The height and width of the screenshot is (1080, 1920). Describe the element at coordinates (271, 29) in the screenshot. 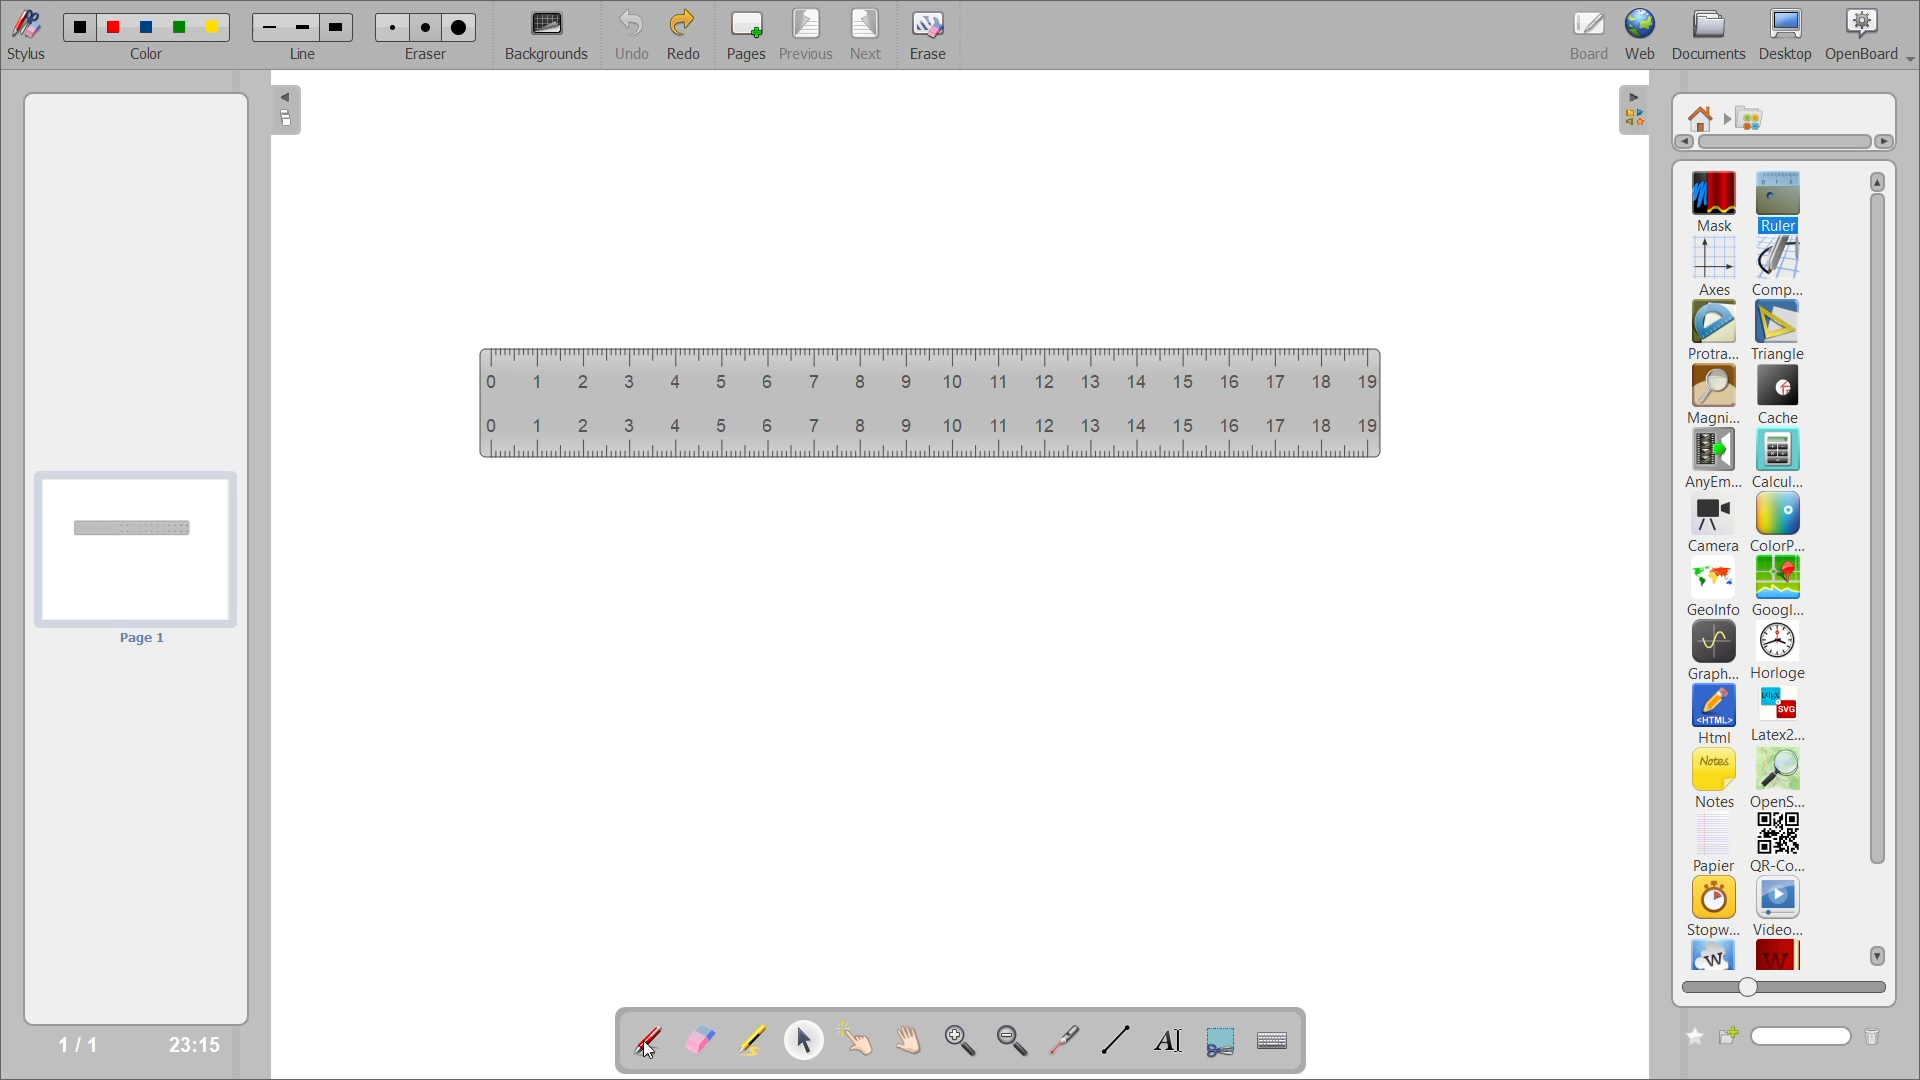

I see `line 1` at that location.